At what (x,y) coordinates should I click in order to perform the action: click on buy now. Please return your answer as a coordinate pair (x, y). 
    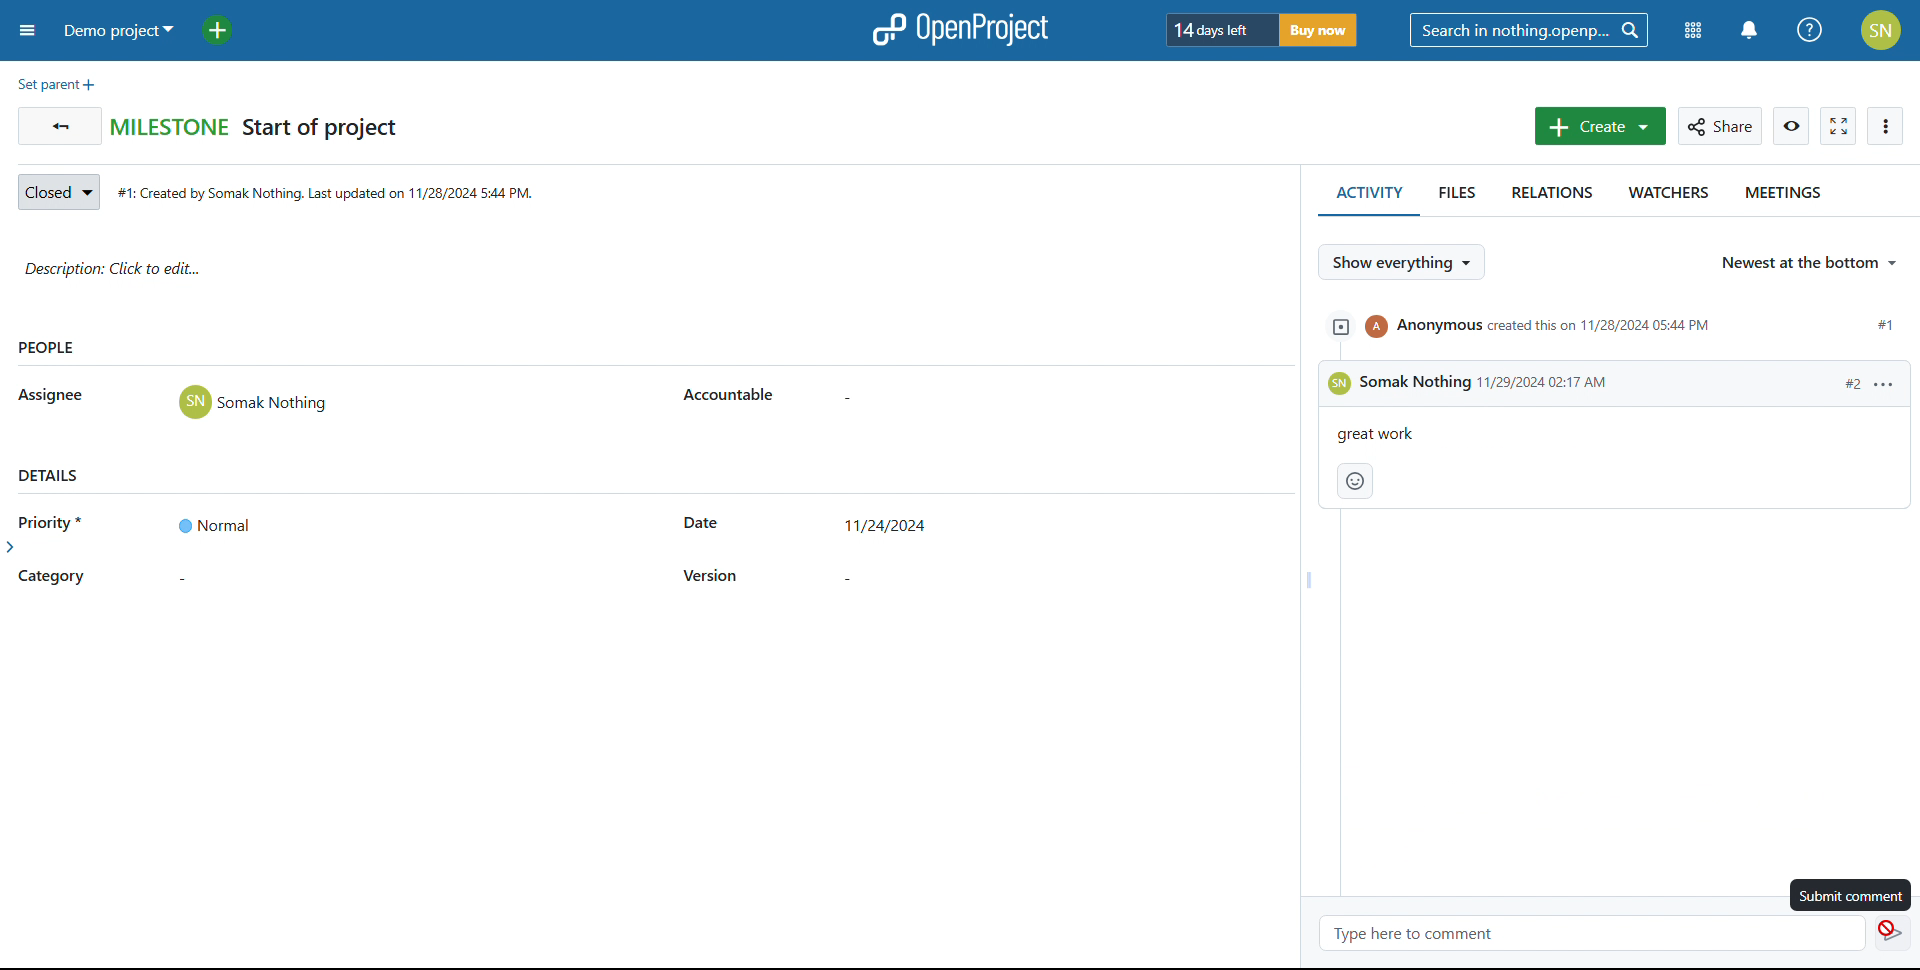
    Looking at the image, I should click on (1321, 28).